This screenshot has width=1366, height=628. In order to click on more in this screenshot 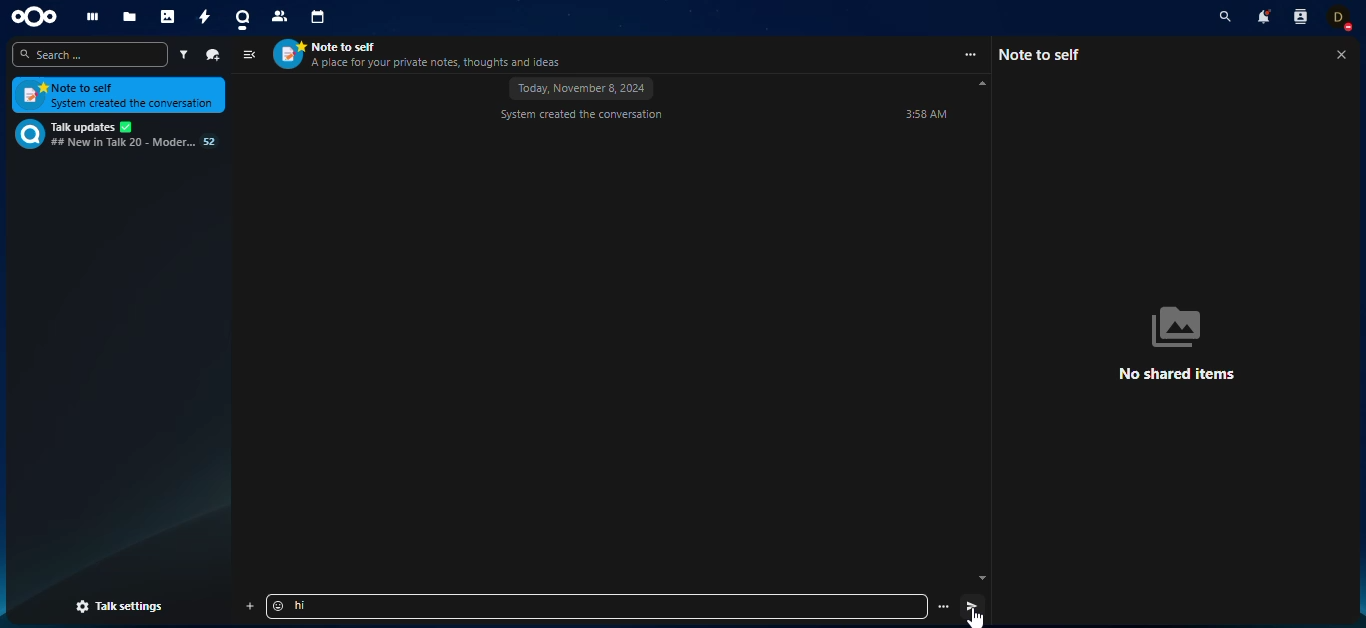, I will do `click(971, 55)`.